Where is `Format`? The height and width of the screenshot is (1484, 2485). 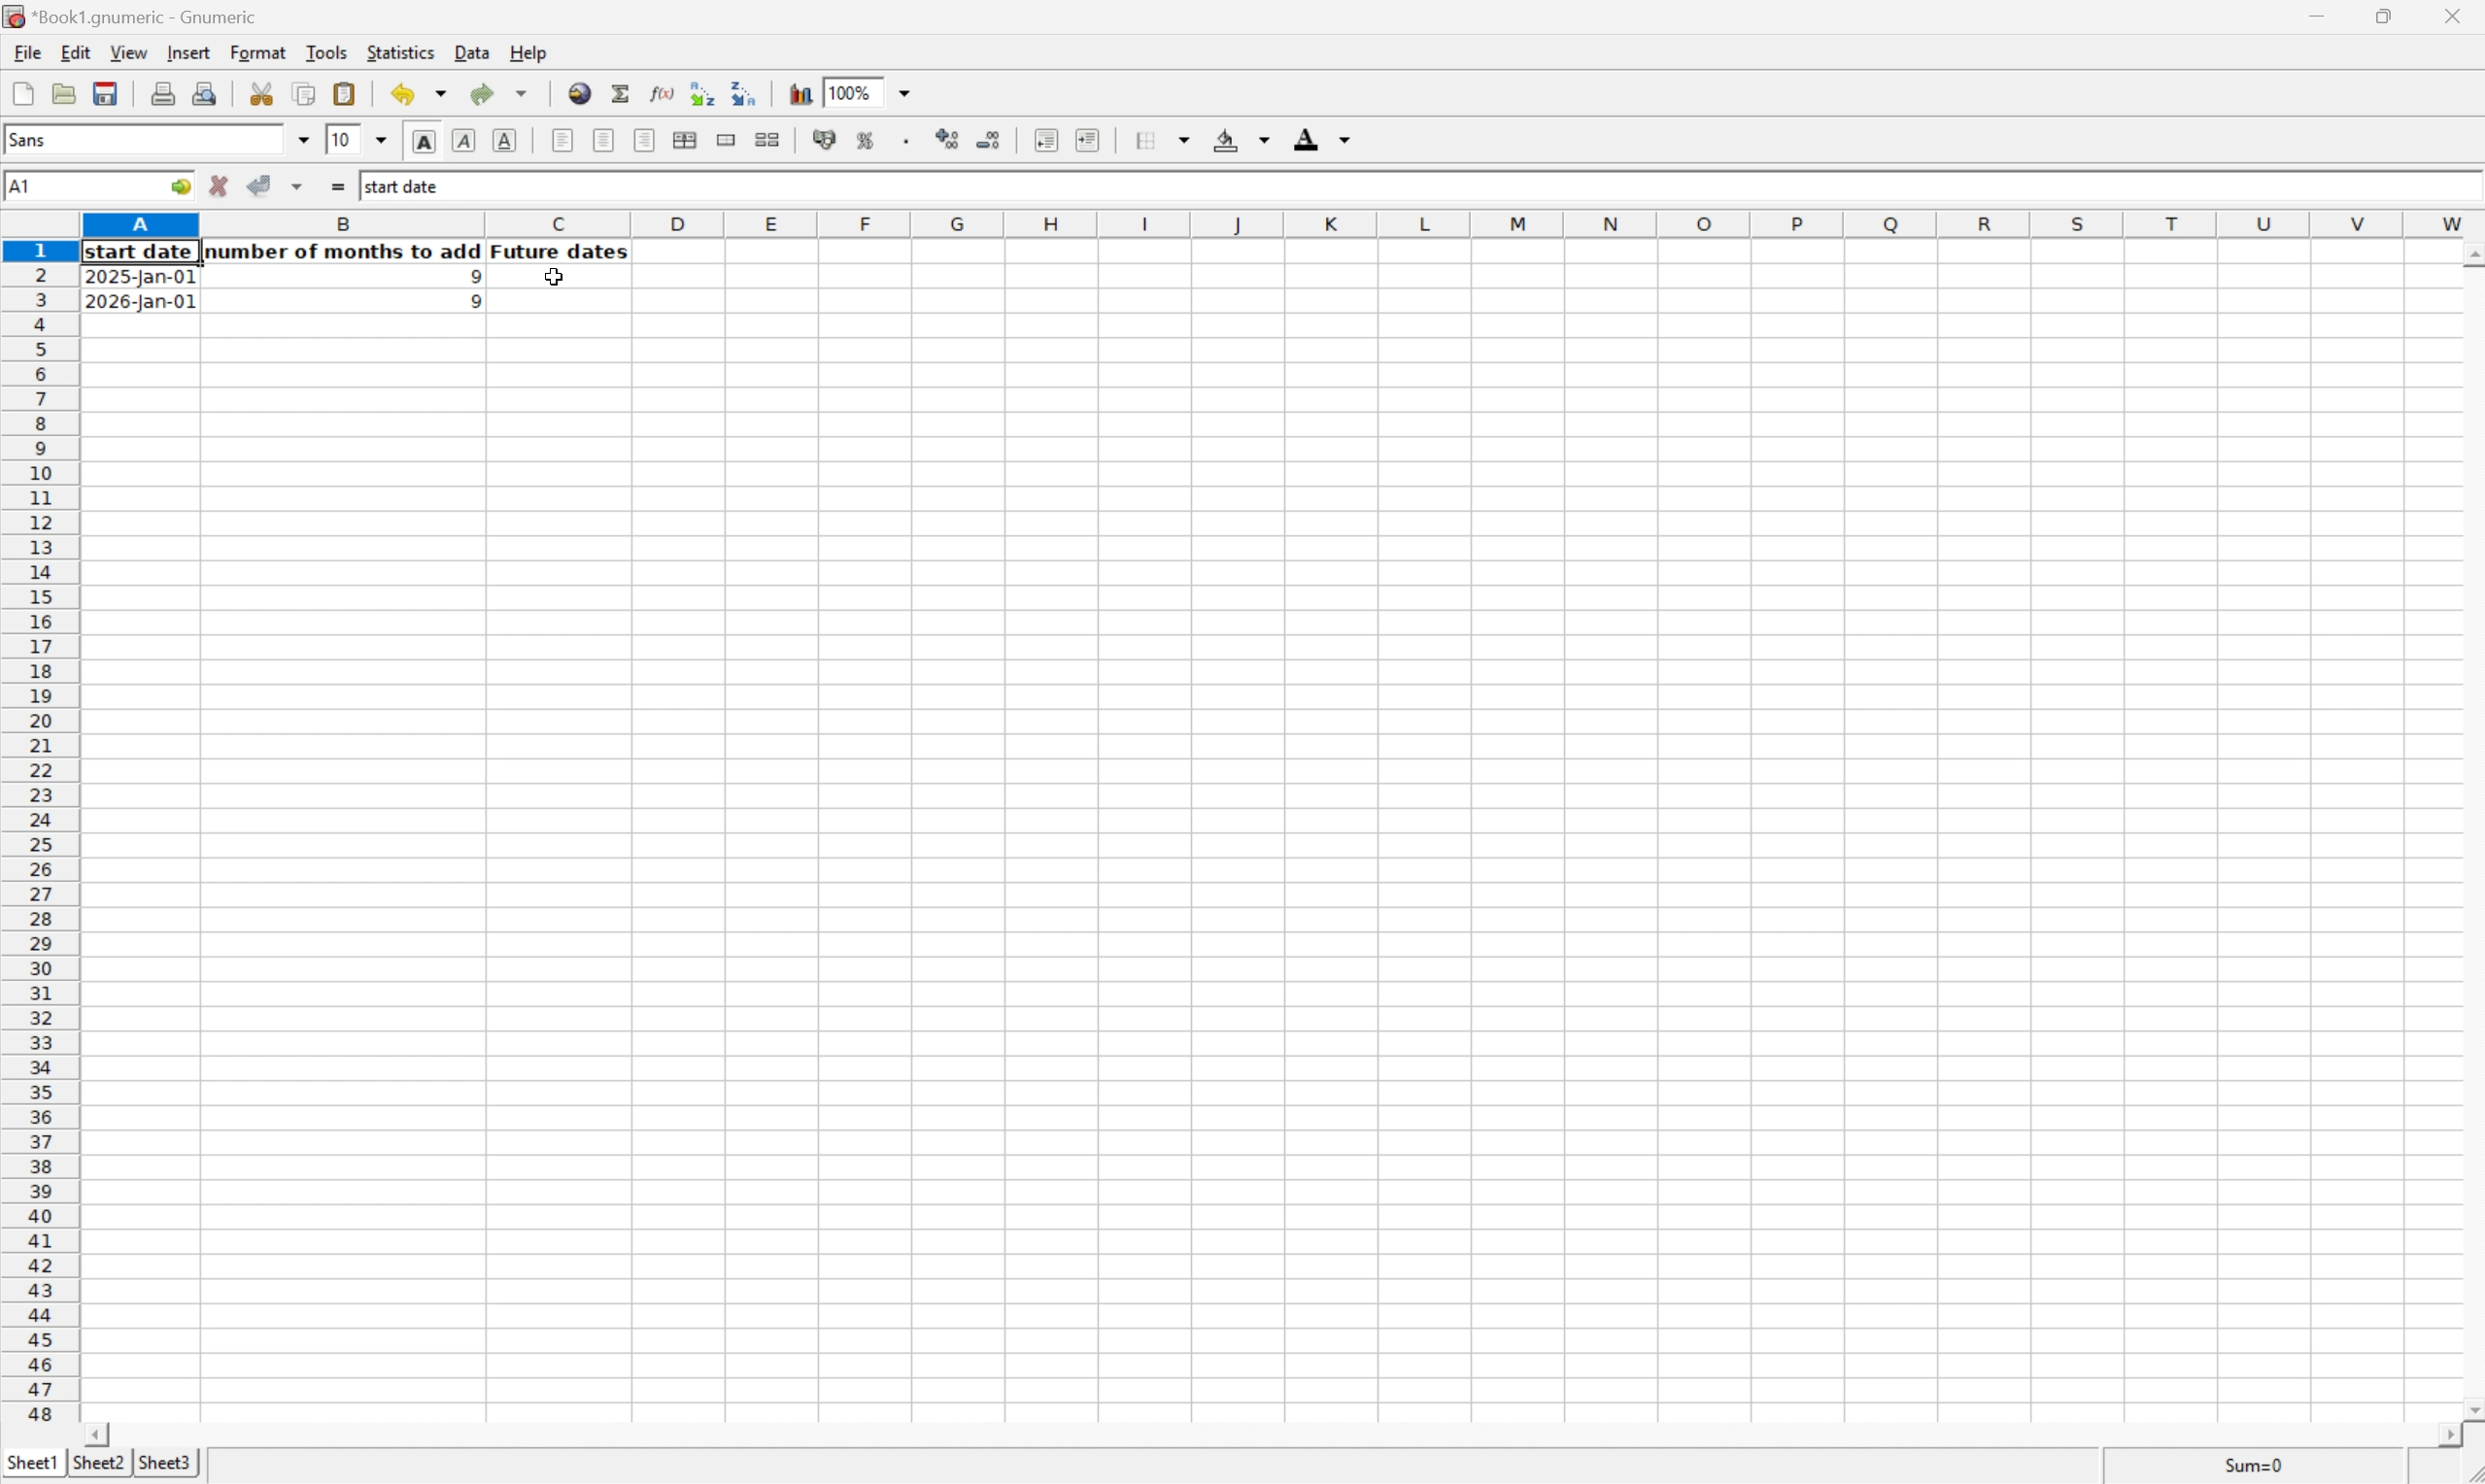
Format is located at coordinates (260, 53).